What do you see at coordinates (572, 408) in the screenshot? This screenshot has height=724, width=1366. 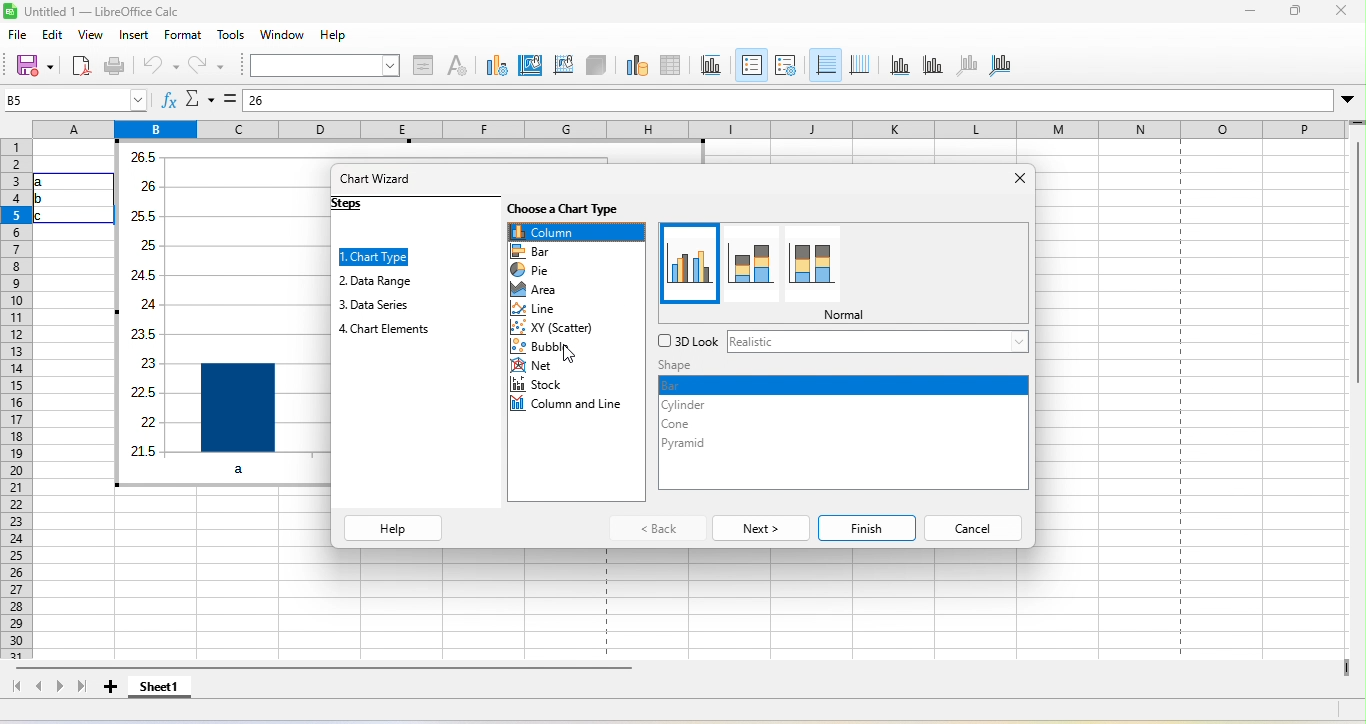 I see `column and line` at bounding box center [572, 408].